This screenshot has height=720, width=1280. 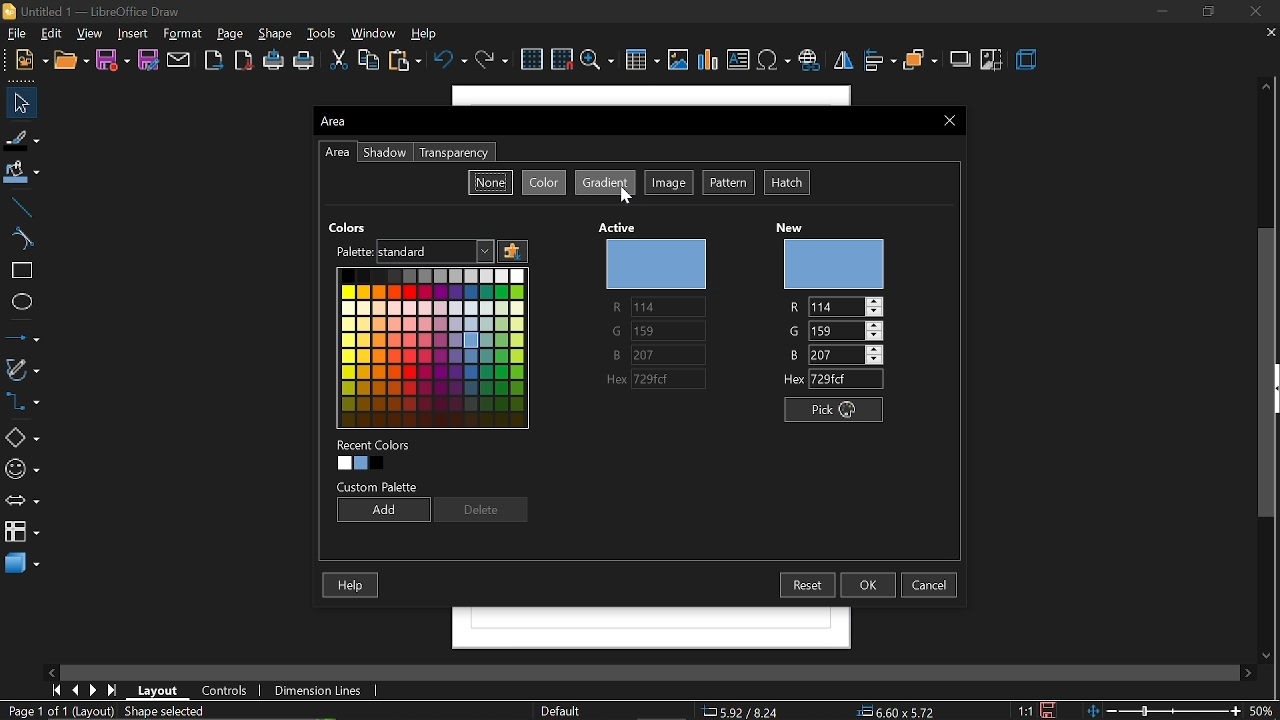 I want to click on export as pdf, so click(x=245, y=61).